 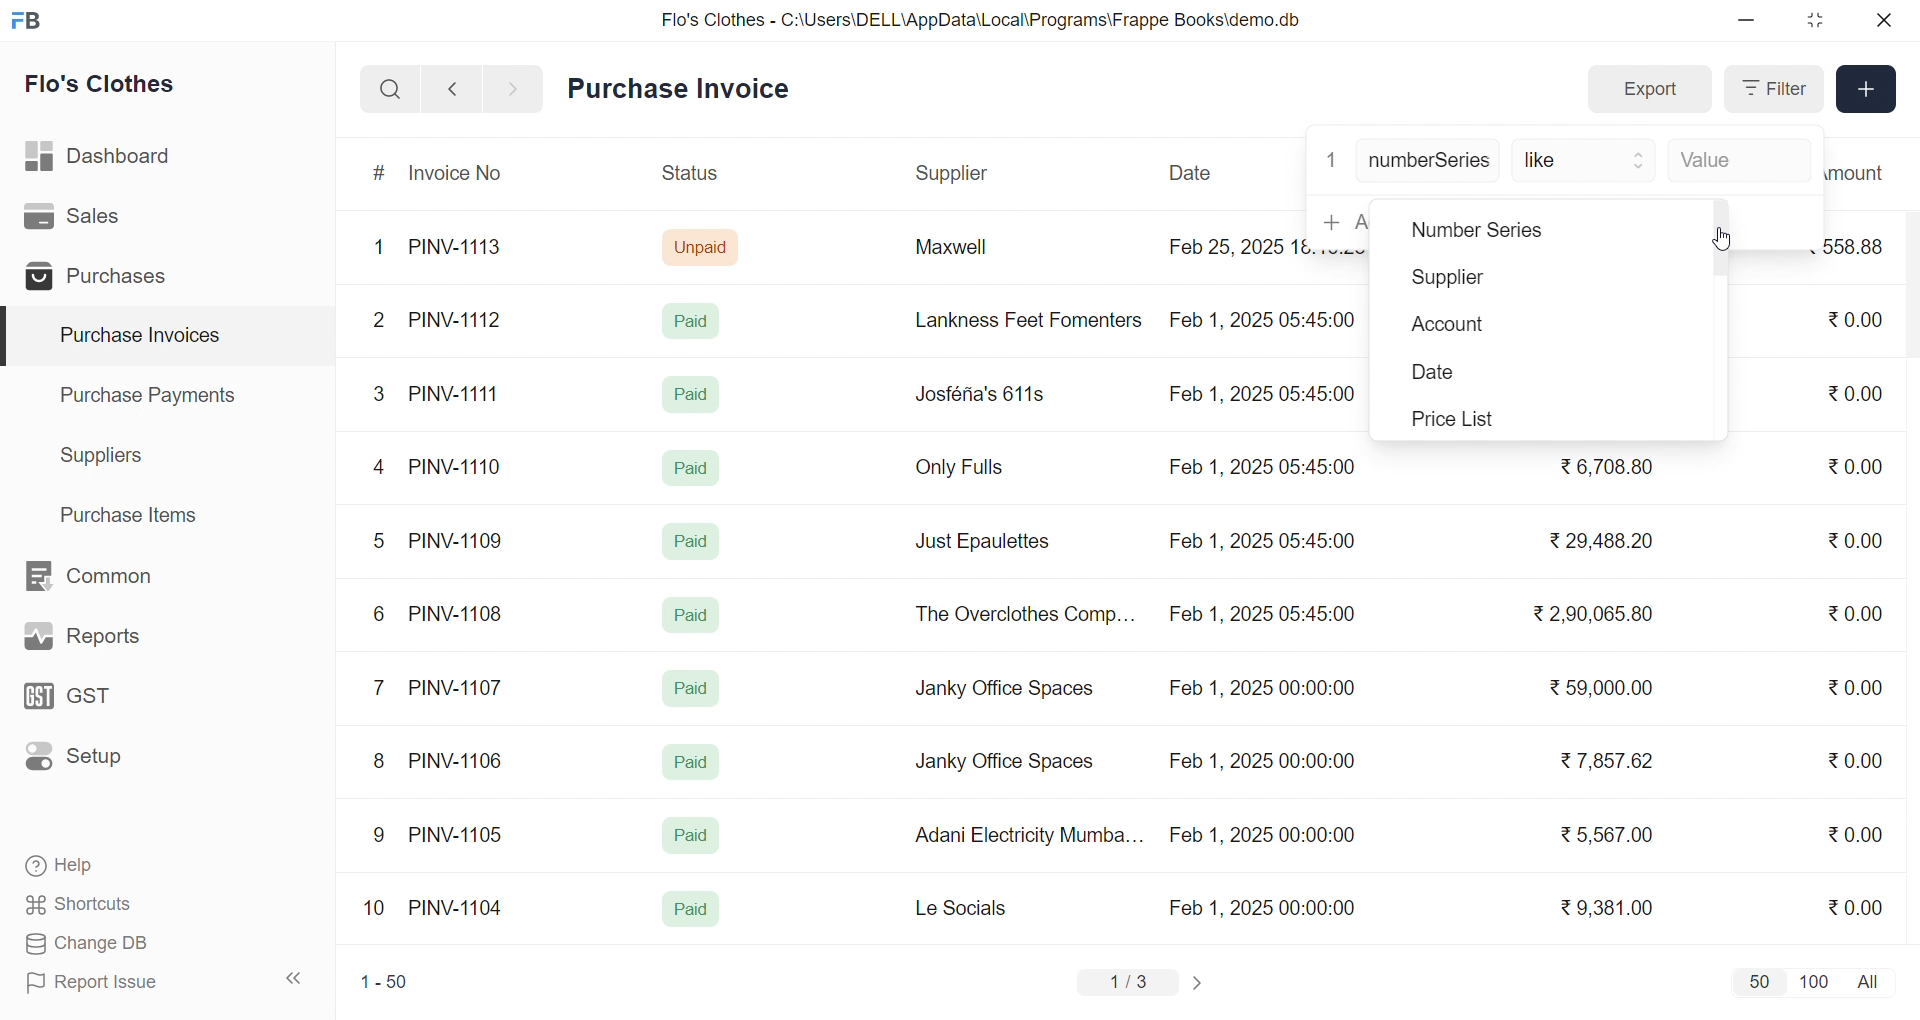 What do you see at coordinates (1429, 162) in the screenshot?
I see `numberSeries` at bounding box center [1429, 162].